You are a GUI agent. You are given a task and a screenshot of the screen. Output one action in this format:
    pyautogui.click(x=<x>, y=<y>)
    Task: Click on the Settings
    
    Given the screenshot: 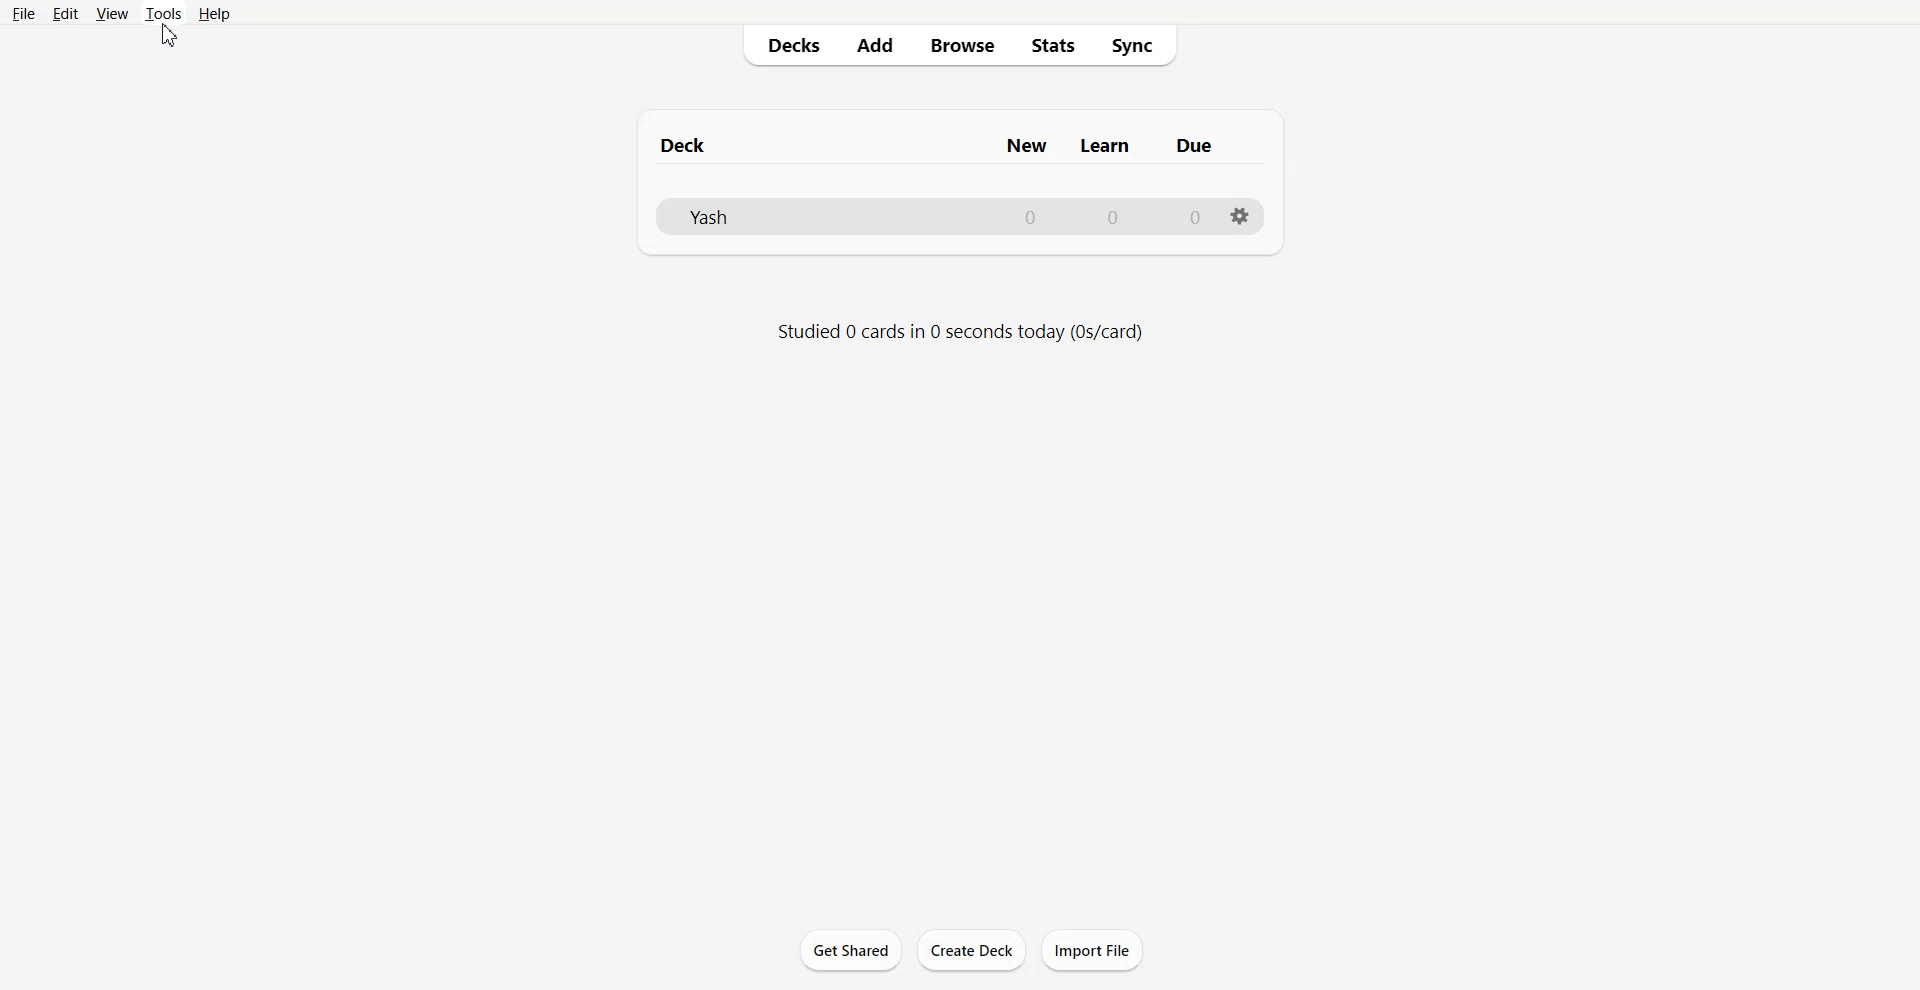 What is the action you would take?
    pyautogui.click(x=1241, y=216)
    